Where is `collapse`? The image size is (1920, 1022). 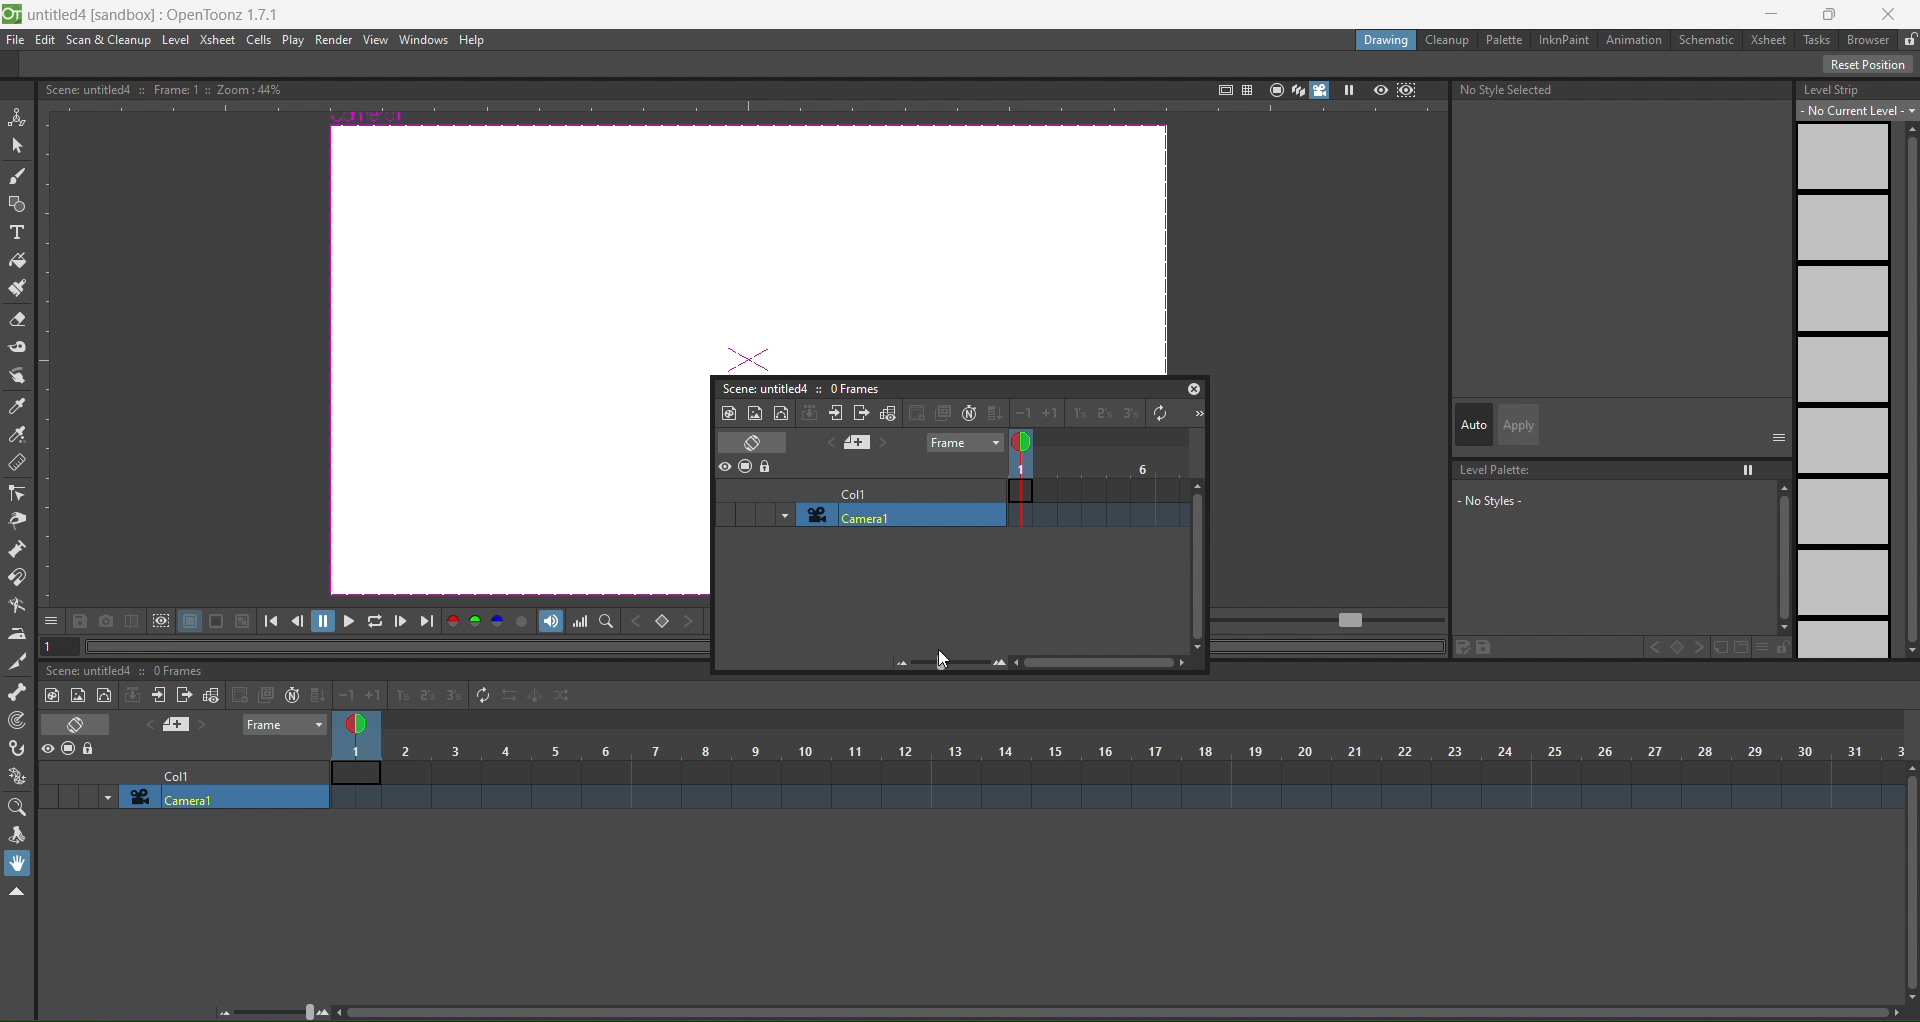 collapse is located at coordinates (810, 412).